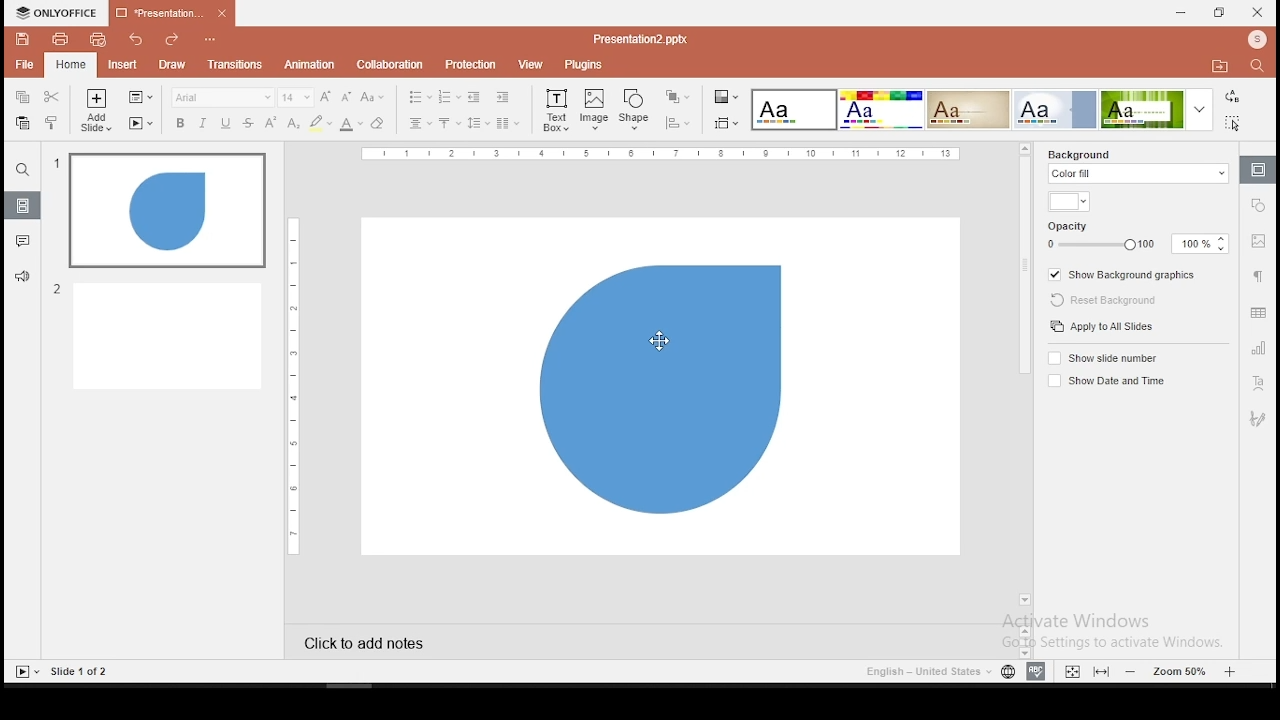  I want to click on font, so click(223, 98).